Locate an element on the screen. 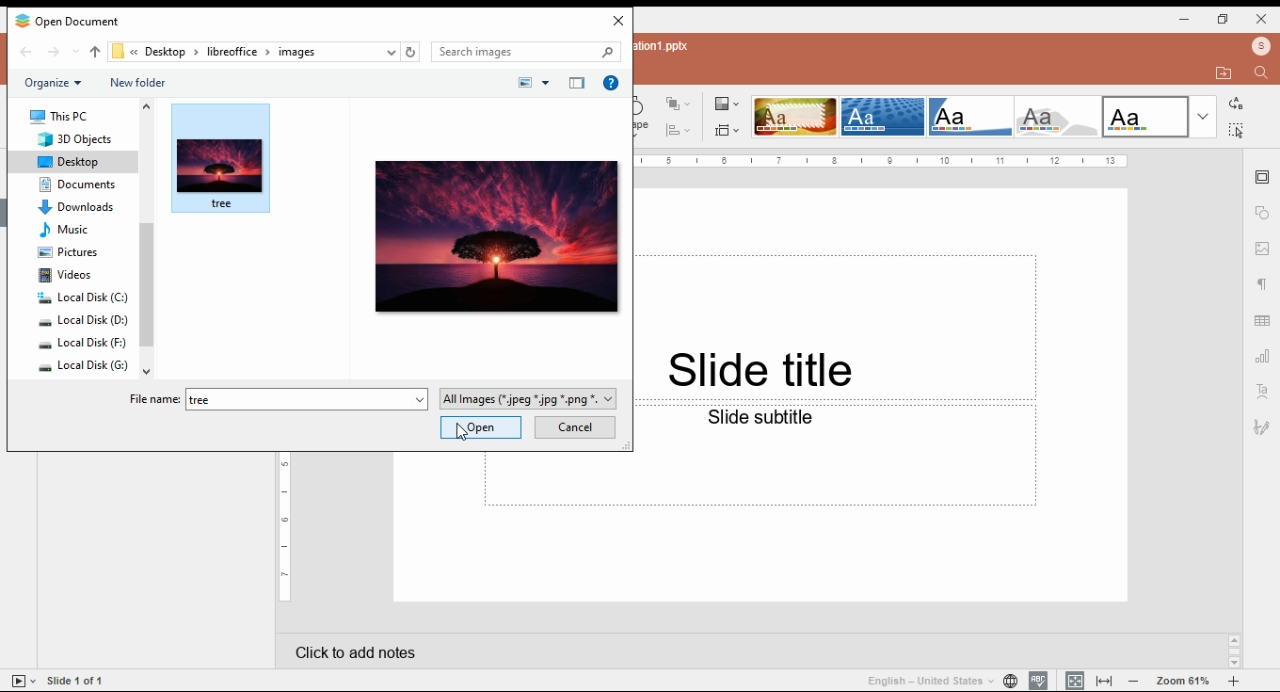 Image resolution: width=1280 pixels, height=692 pixels. find is located at coordinates (1259, 74).